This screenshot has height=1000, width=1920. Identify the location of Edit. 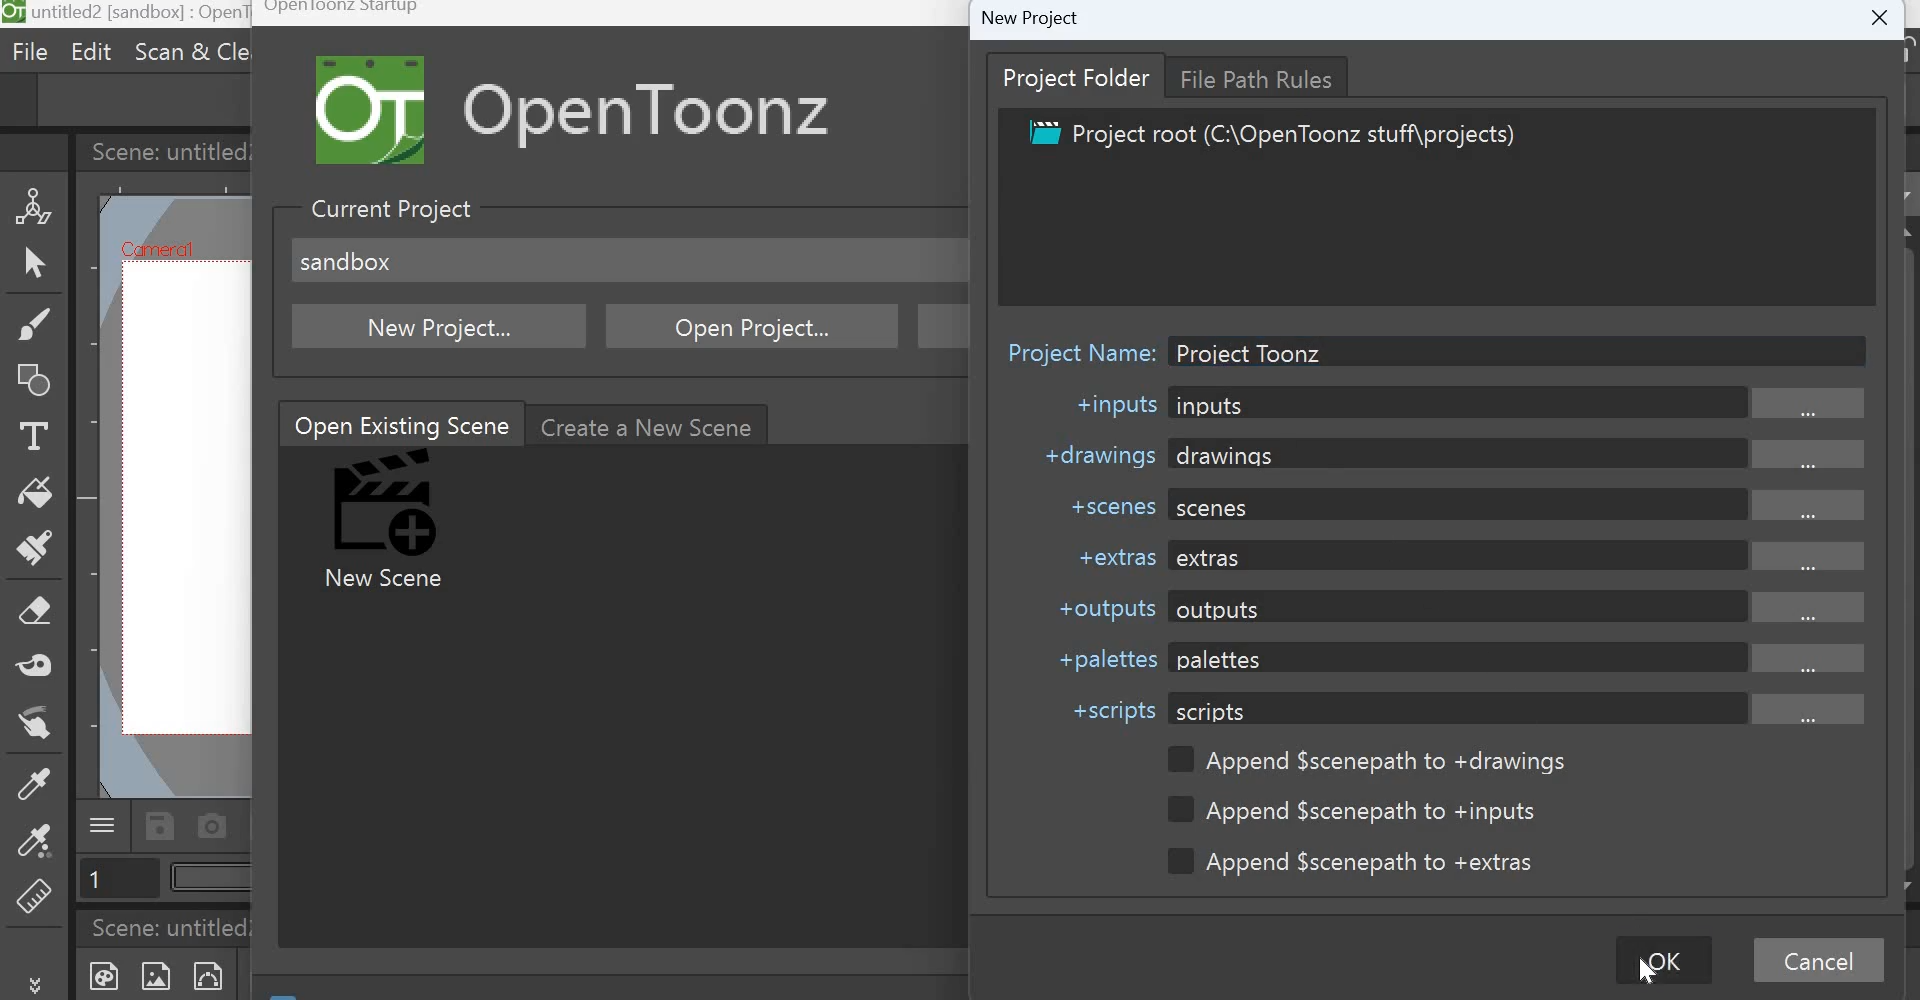
(87, 51).